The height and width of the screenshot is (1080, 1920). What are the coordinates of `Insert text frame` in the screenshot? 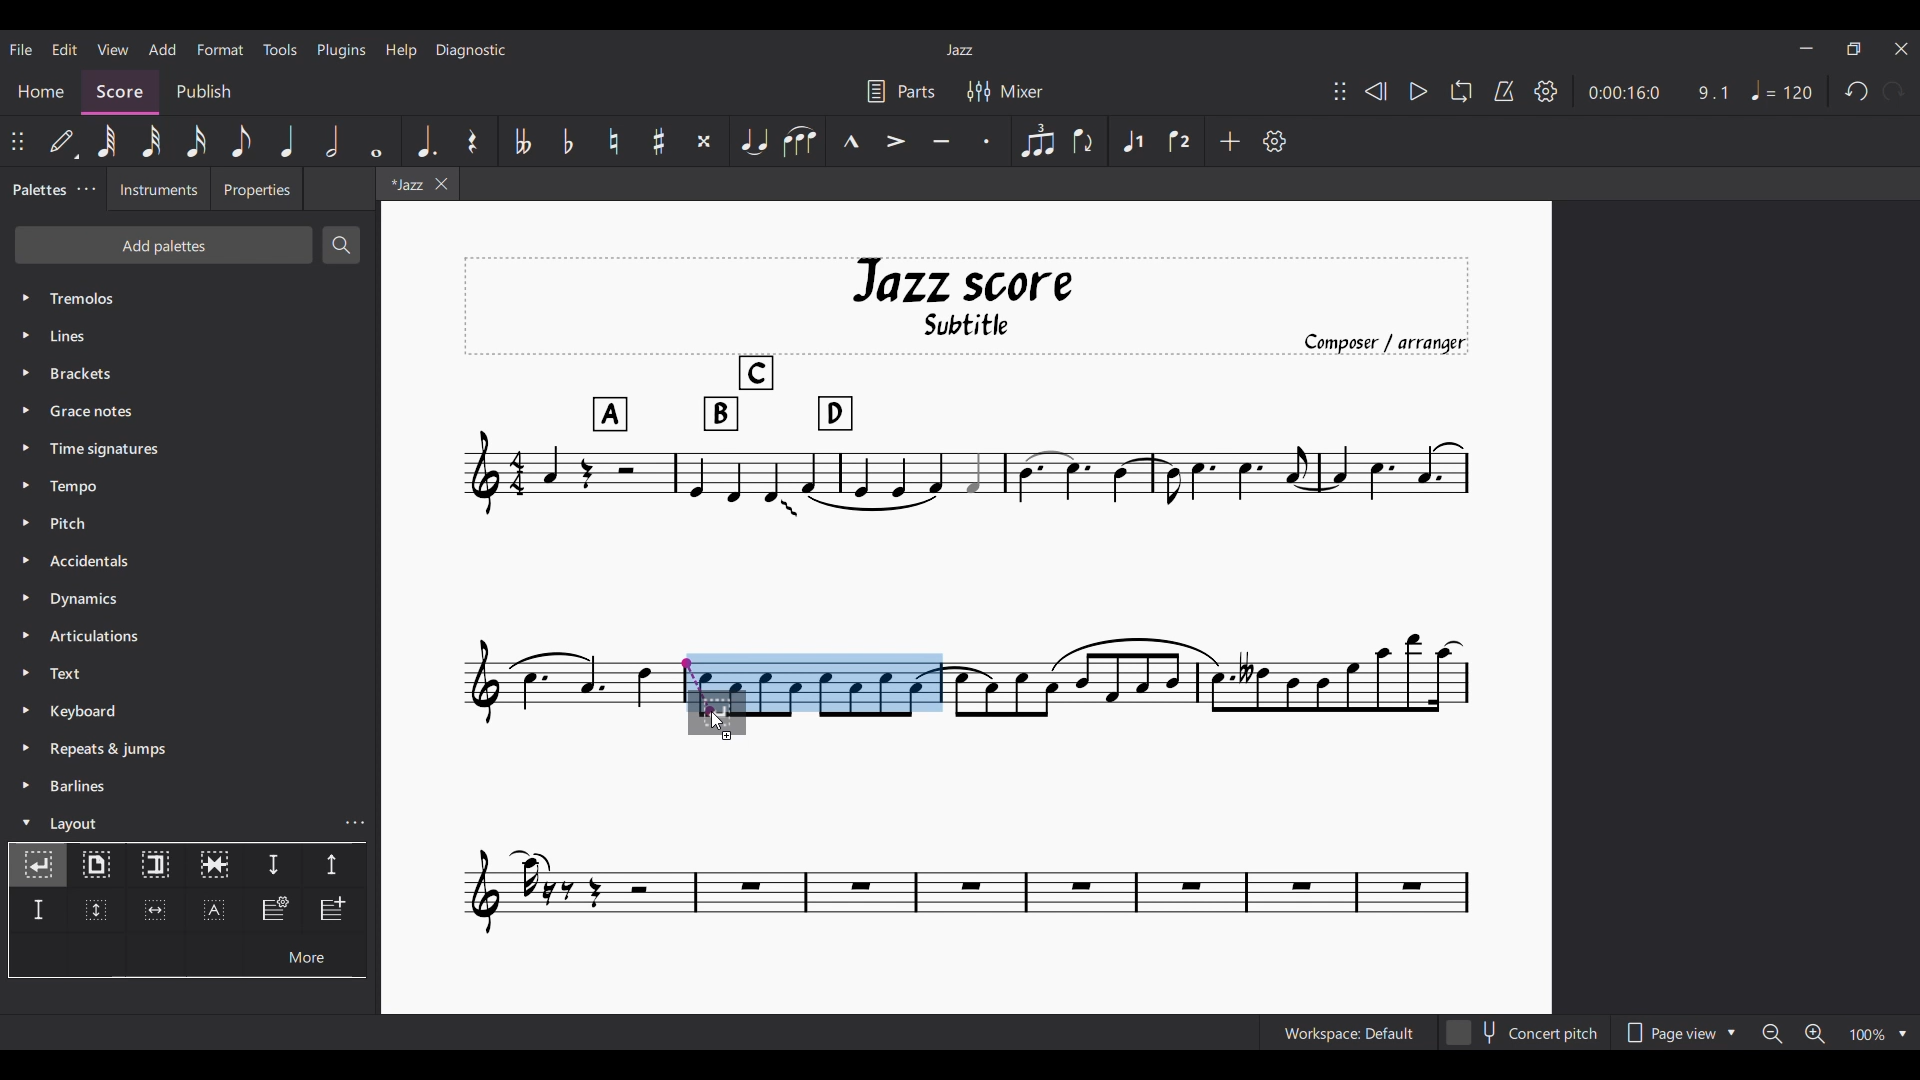 It's located at (214, 910).